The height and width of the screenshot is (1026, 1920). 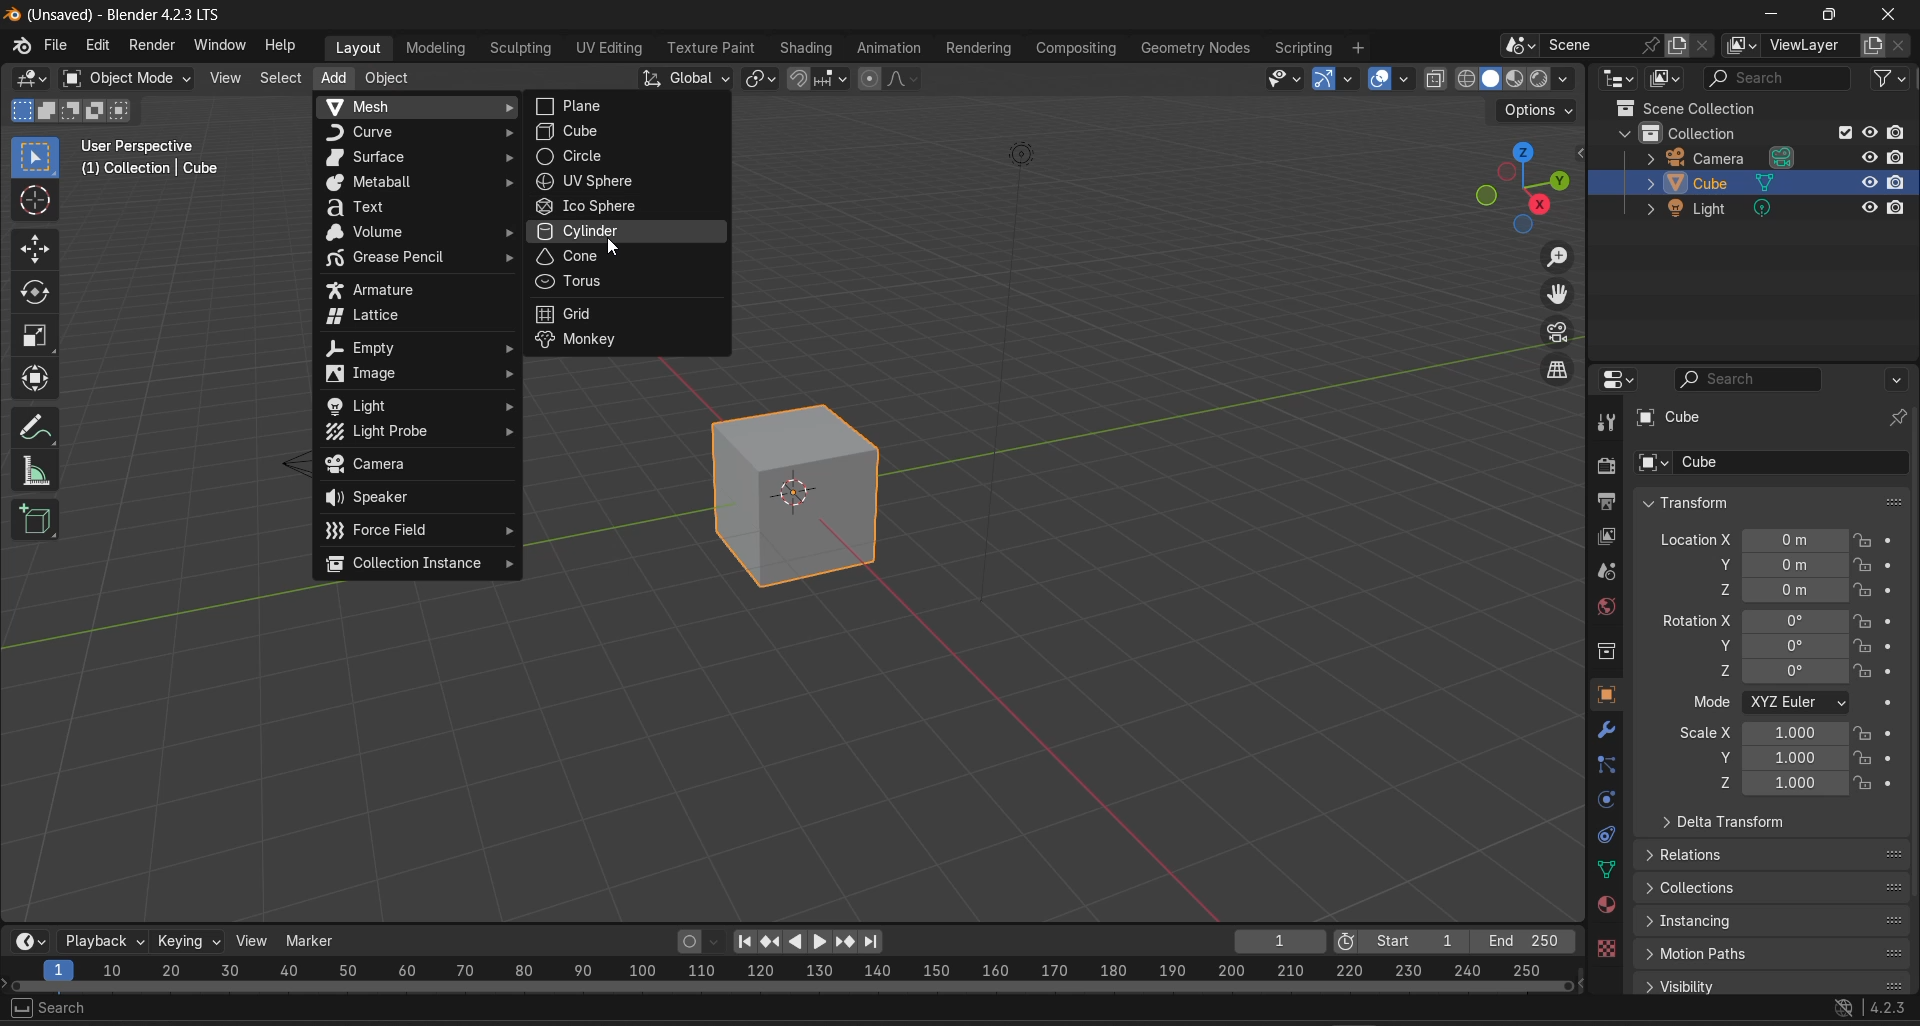 I want to click on hide in view port, so click(x=1868, y=180).